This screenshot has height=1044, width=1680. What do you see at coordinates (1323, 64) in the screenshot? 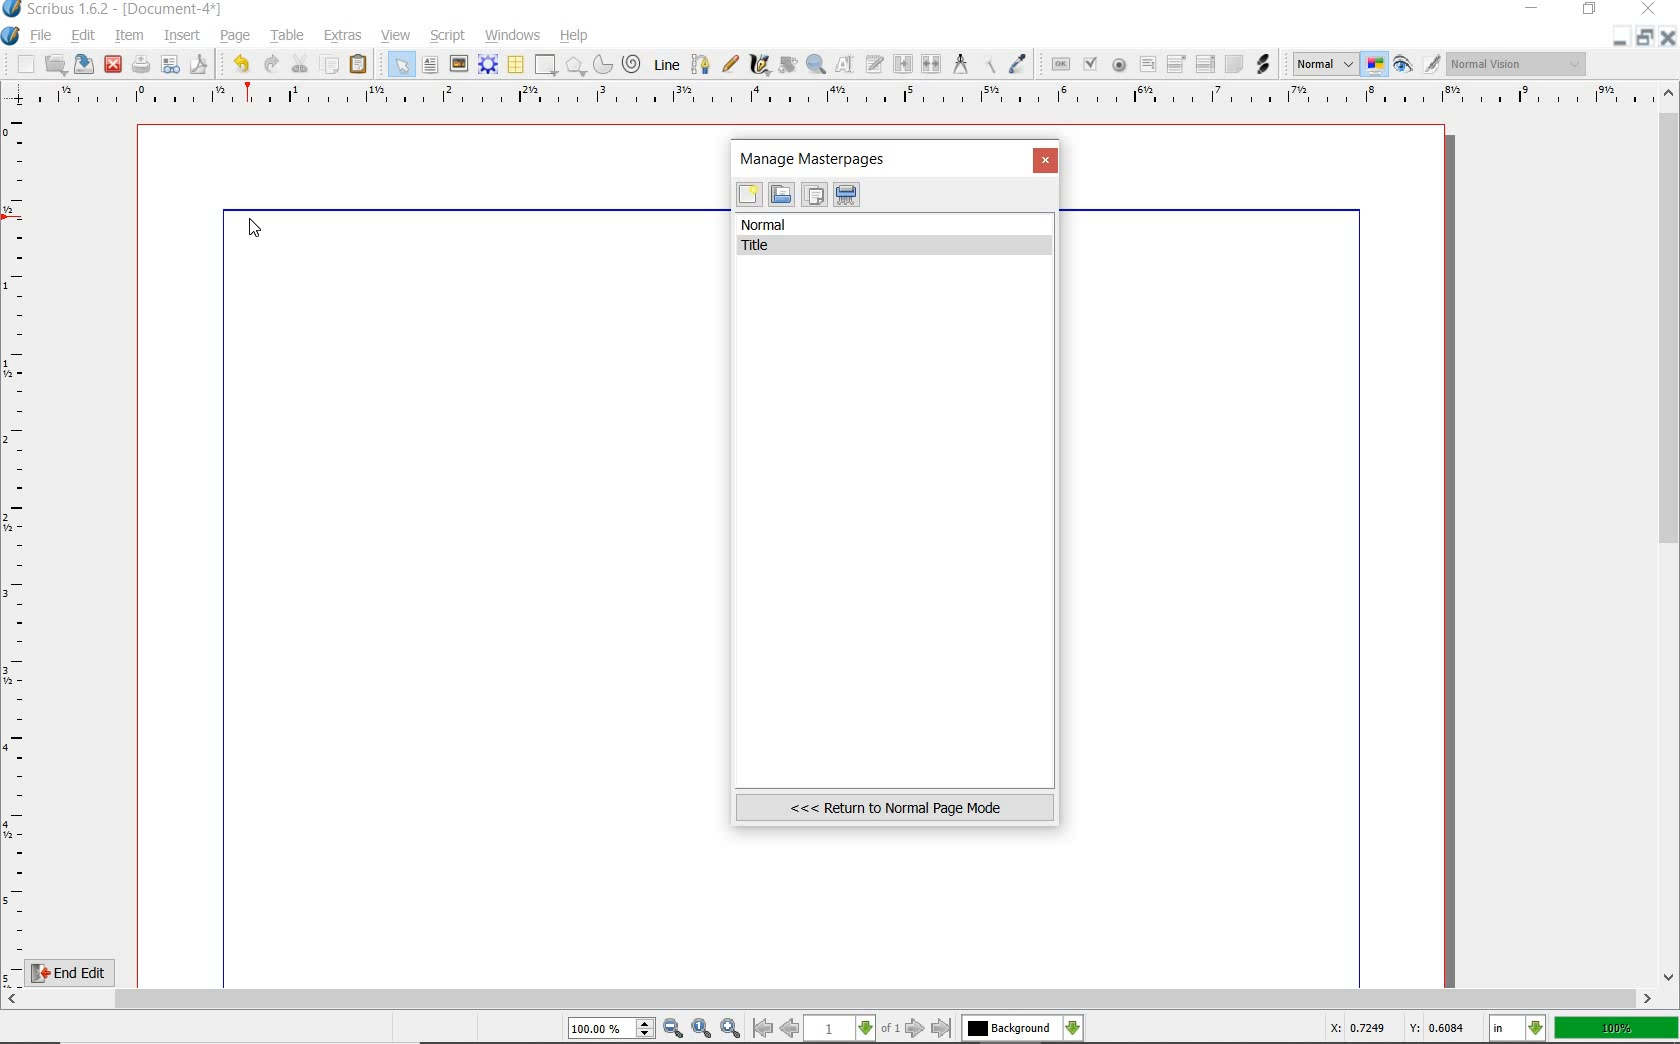
I see `Normal` at bounding box center [1323, 64].